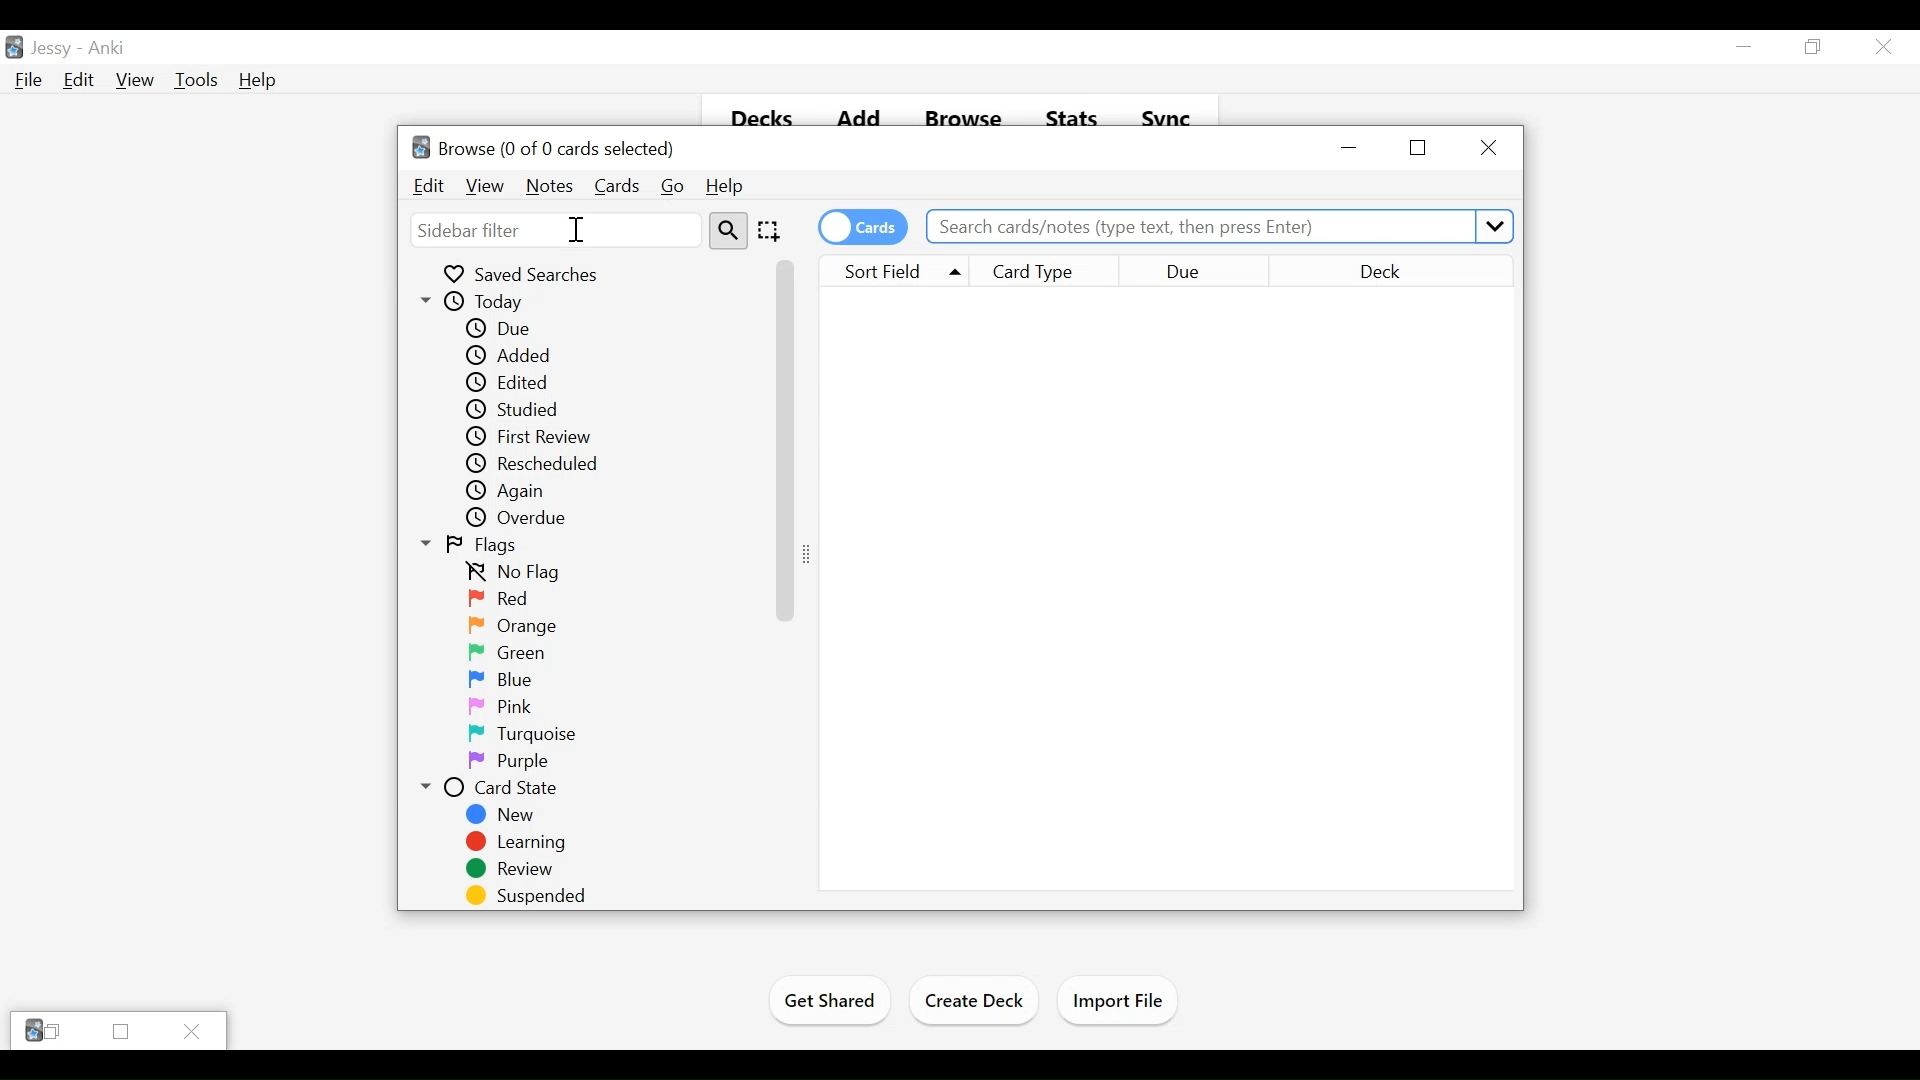 This screenshot has width=1920, height=1080. Describe the element at coordinates (193, 1030) in the screenshot. I see `Close` at that location.